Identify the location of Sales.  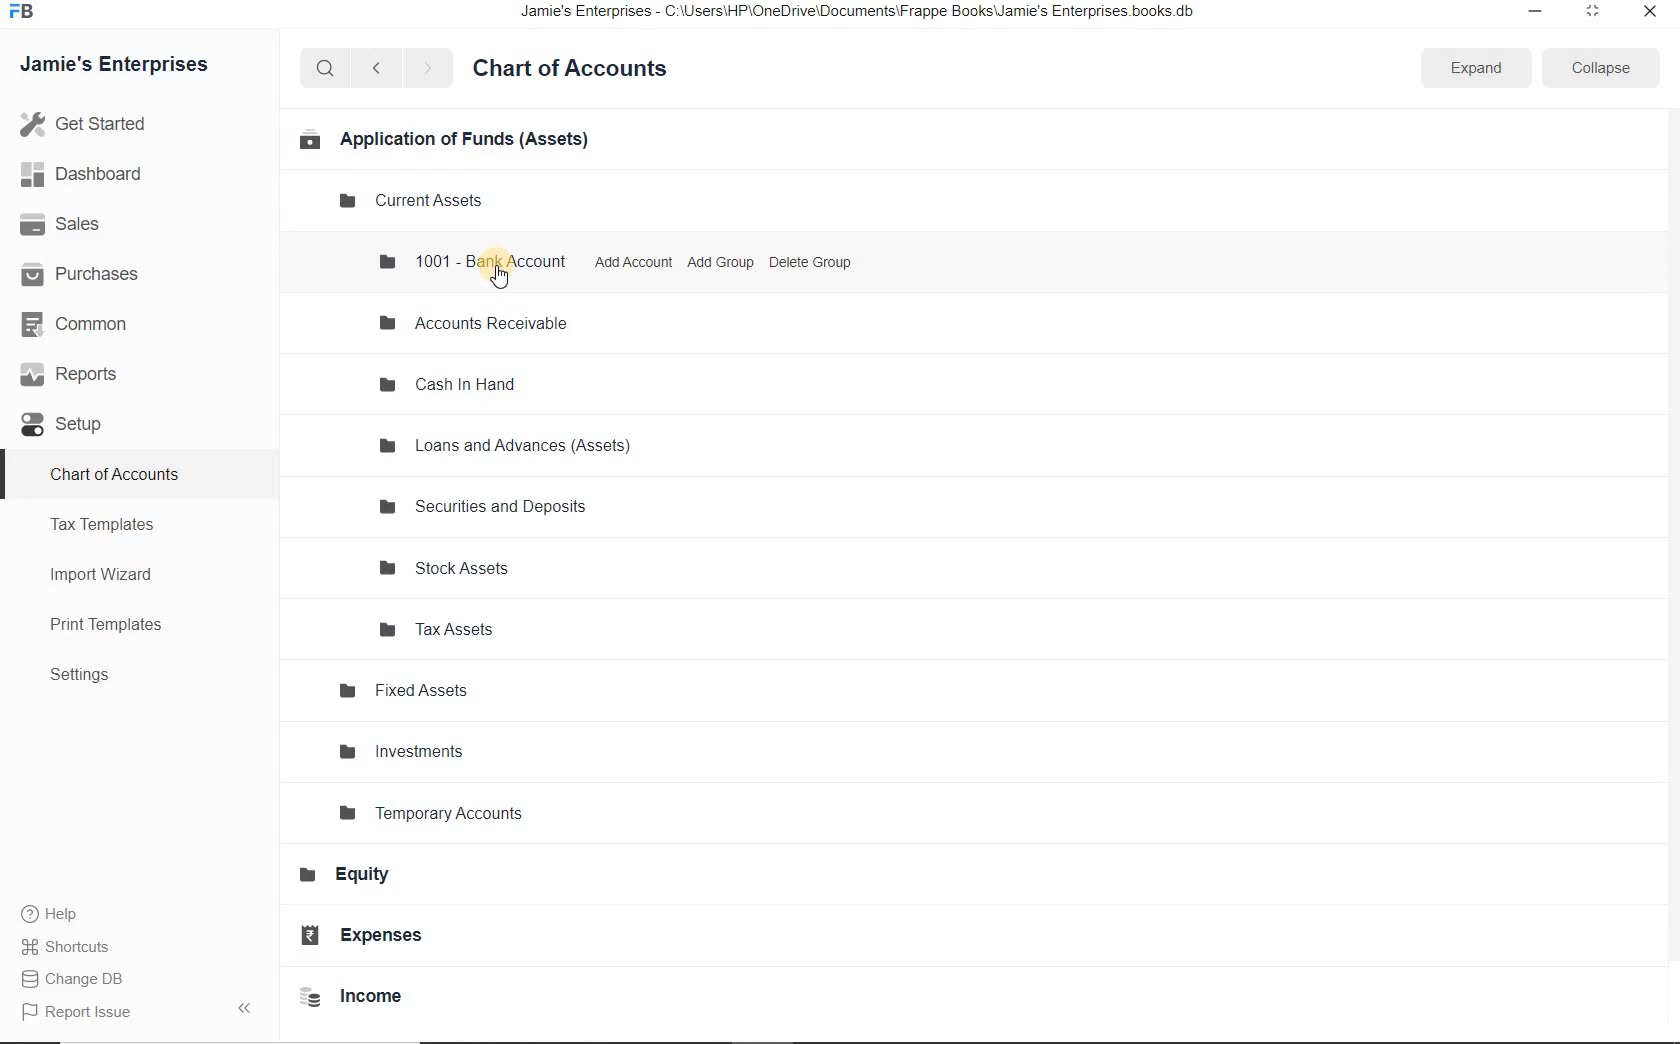
(87, 225).